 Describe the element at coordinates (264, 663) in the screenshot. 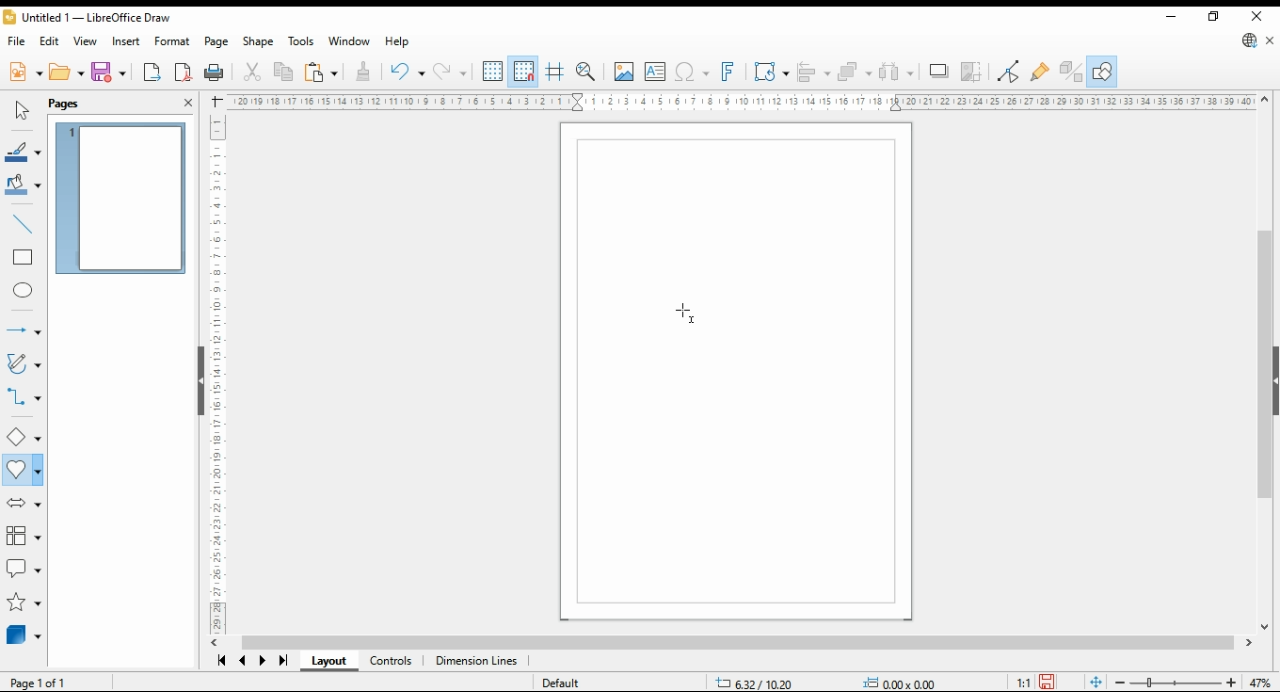

I see `next page` at that location.